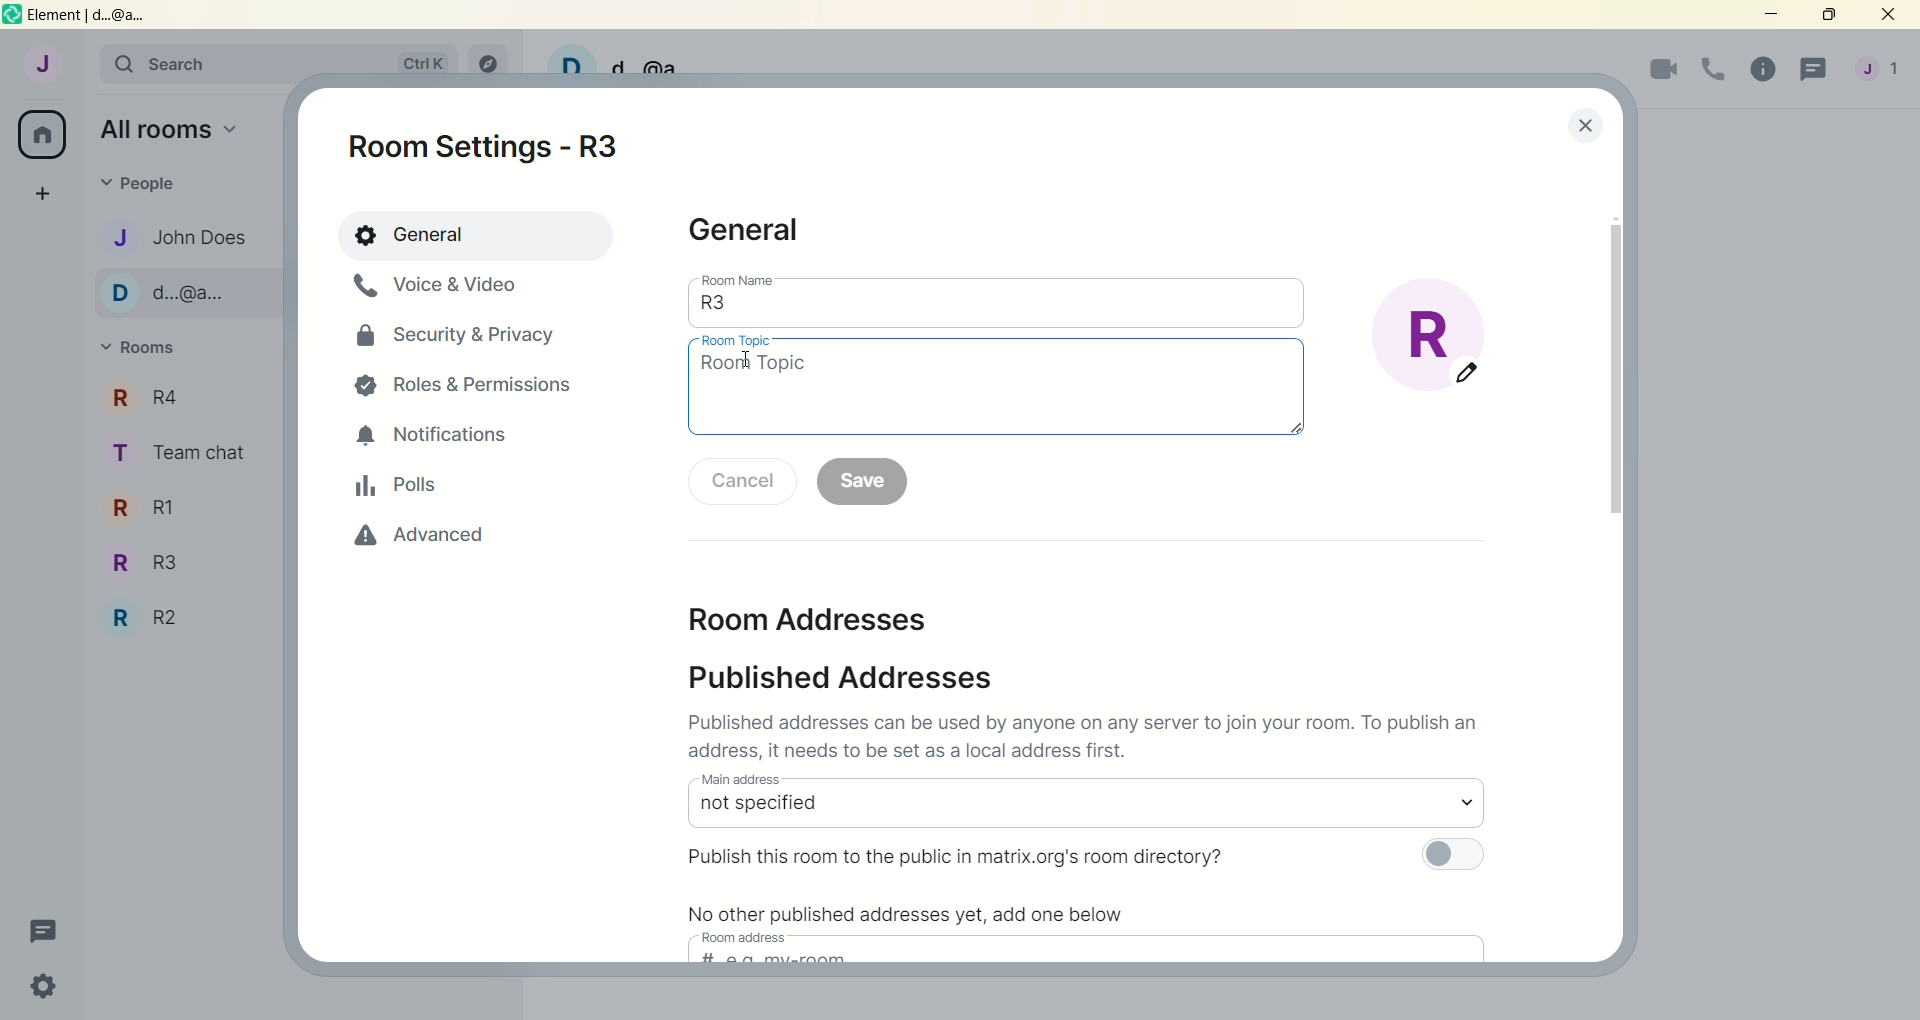  What do you see at coordinates (1815, 72) in the screenshot?
I see `threads` at bounding box center [1815, 72].